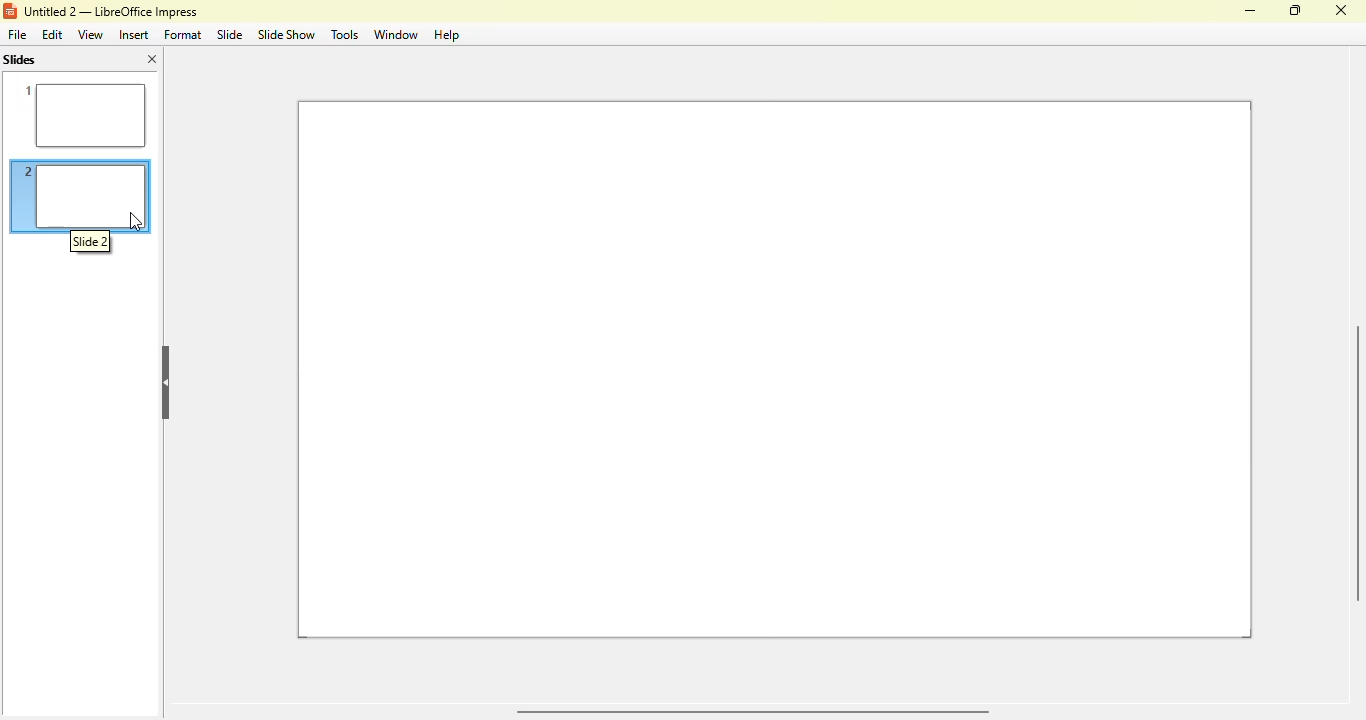  Describe the element at coordinates (135, 220) in the screenshot. I see `cursor` at that location.